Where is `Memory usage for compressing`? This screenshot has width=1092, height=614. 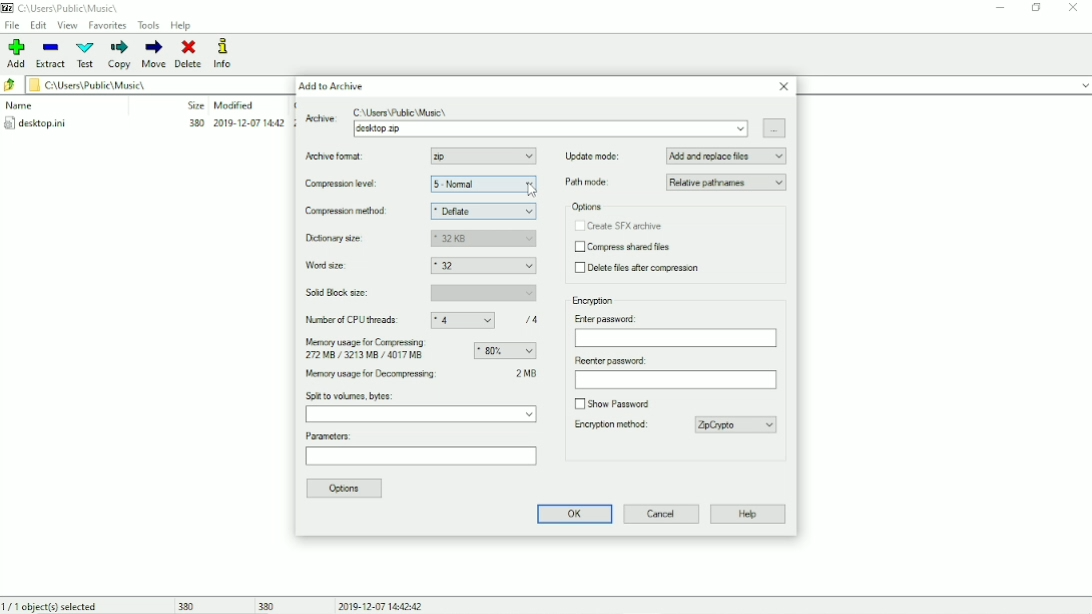 Memory usage for compressing is located at coordinates (420, 349).